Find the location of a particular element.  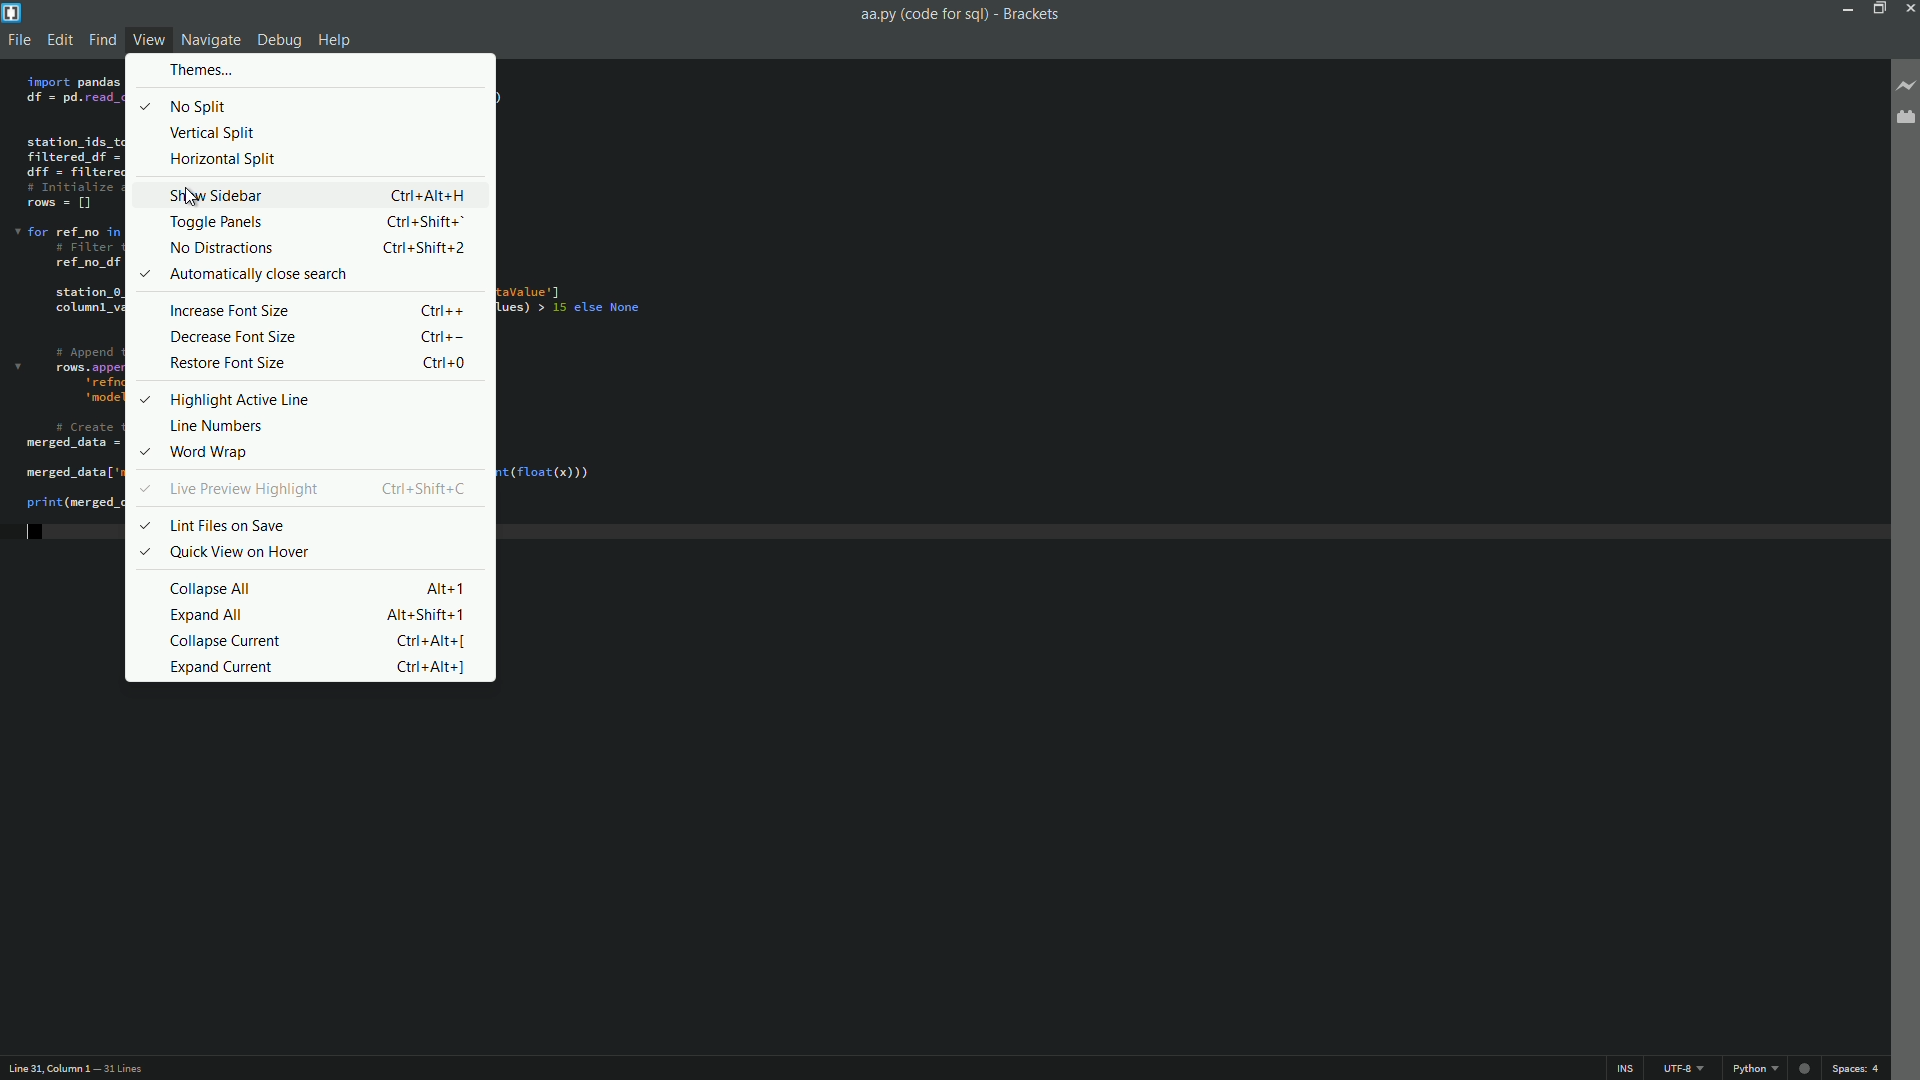

increase font size is located at coordinates (323, 309).